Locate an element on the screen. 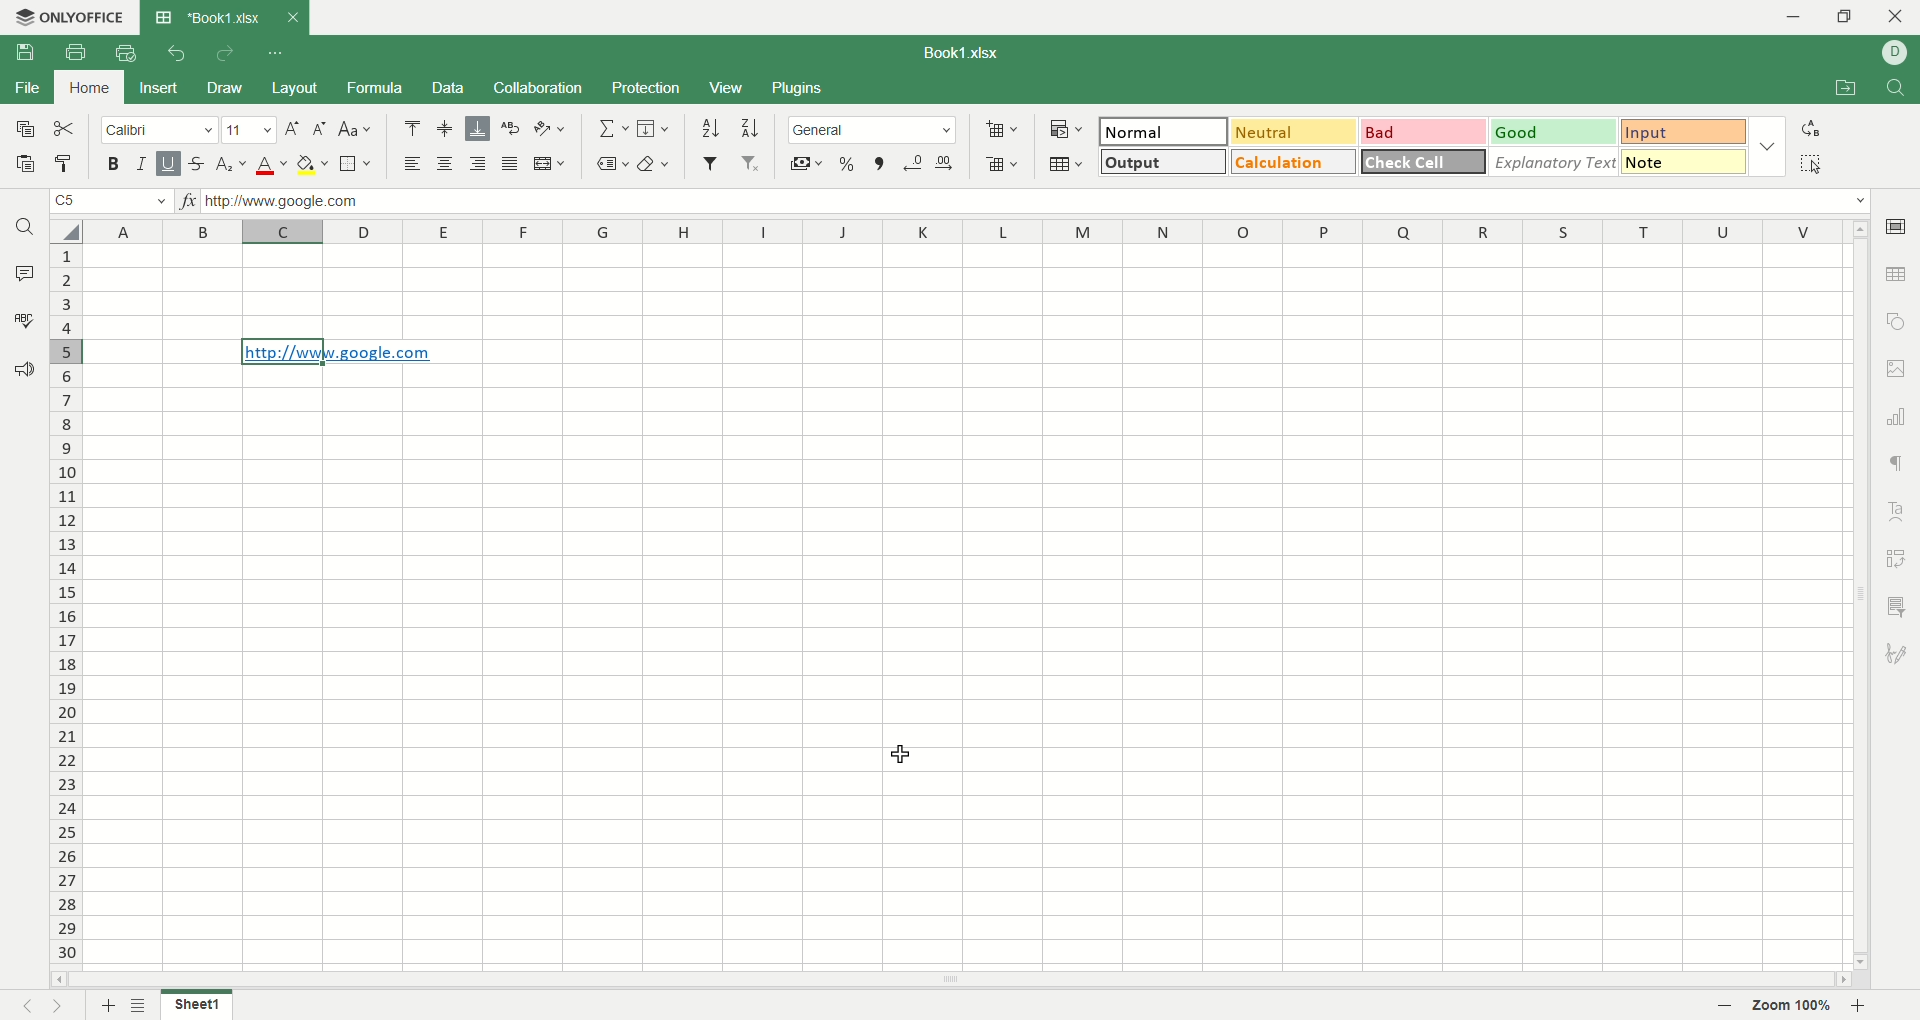 This screenshot has width=1920, height=1020. home is located at coordinates (91, 87).